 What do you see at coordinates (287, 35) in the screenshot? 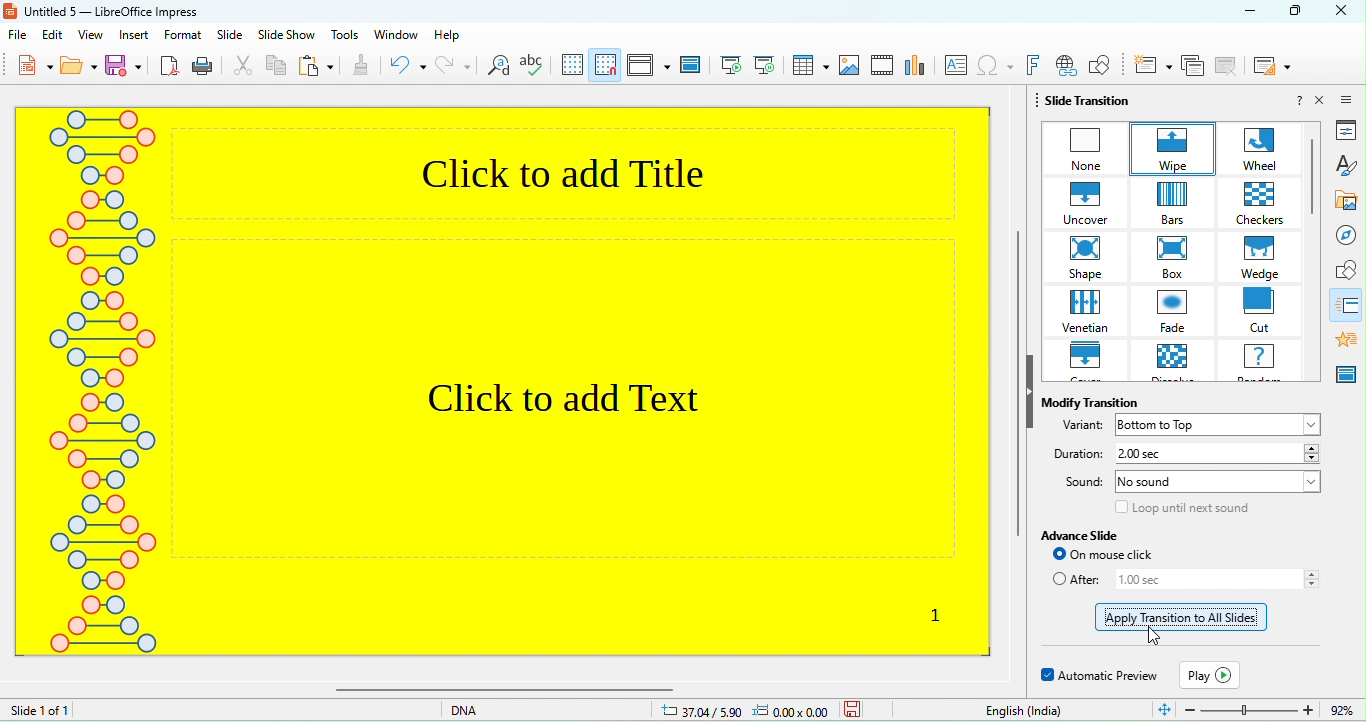
I see `slideshow` at bounding box center [287, 35].